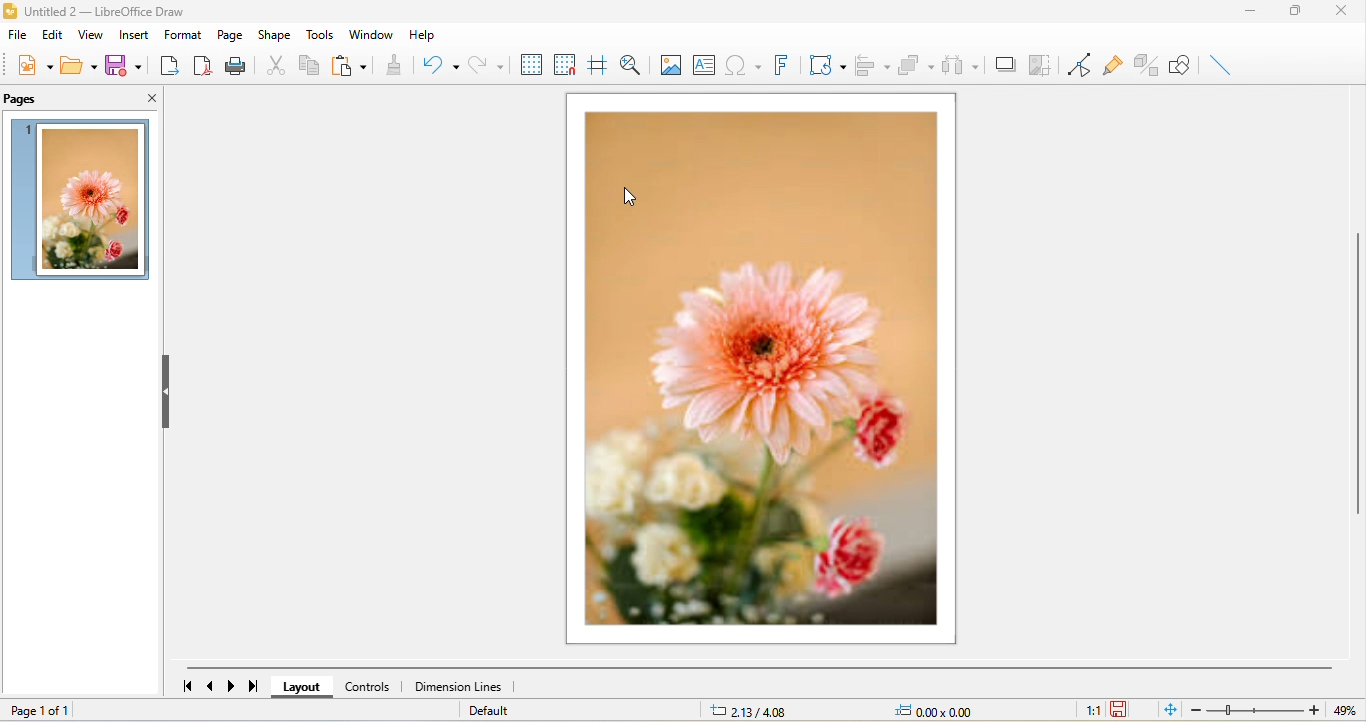  Describe the element at coordinates (33, 62) in the screenshot. I see `new` at that location.